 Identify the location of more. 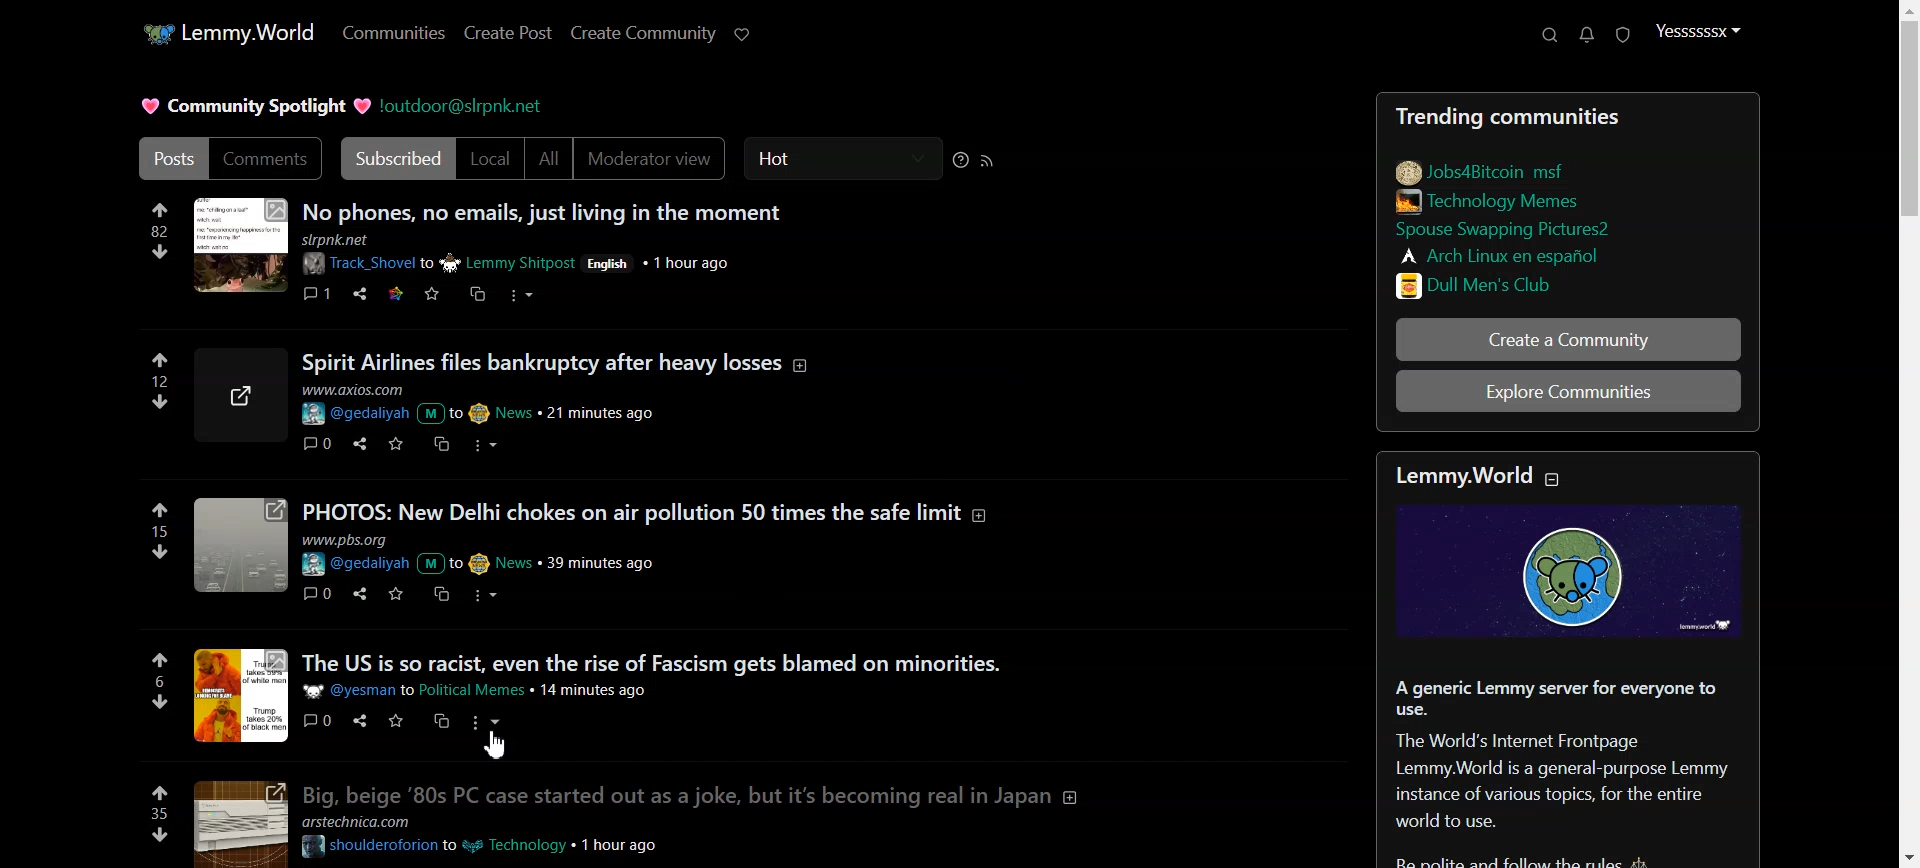
(488, 722).